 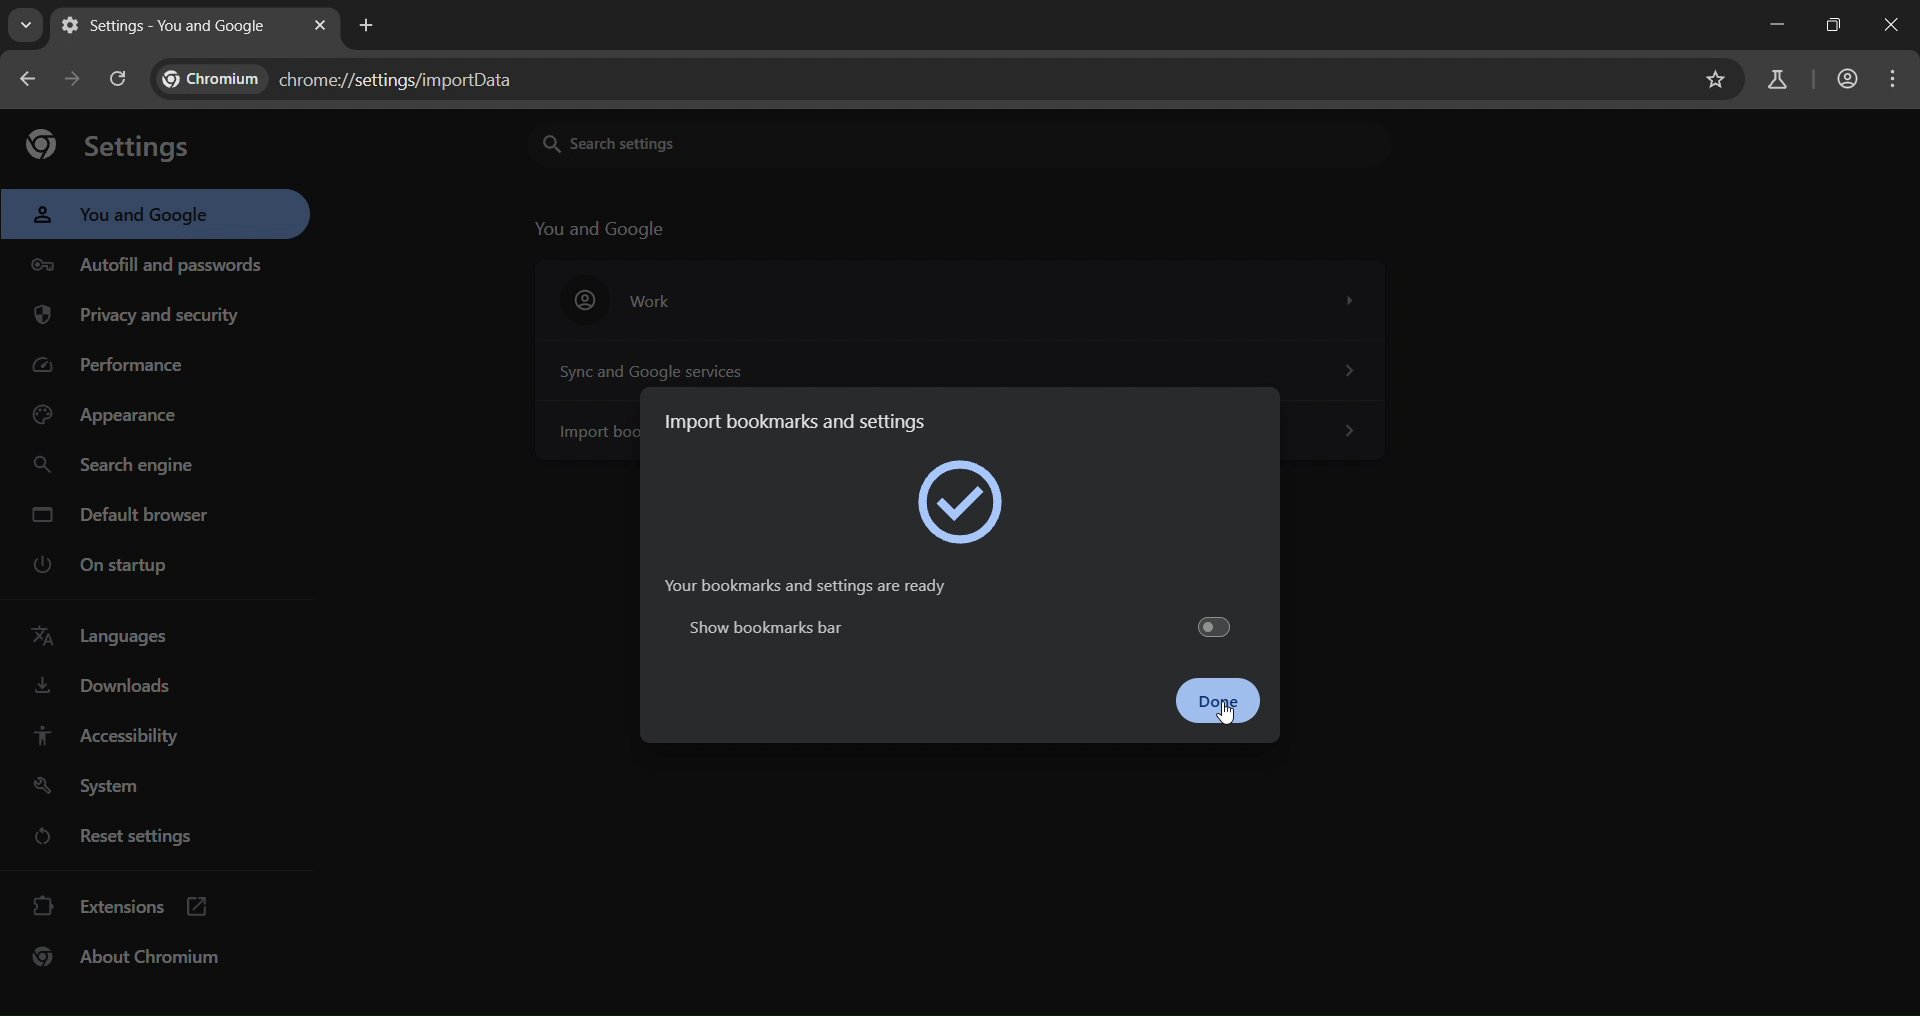 What do you see at coordinates (955, 626) in the screenshot?
I see `showbookmarks bar` at bounding box center [955, 626].